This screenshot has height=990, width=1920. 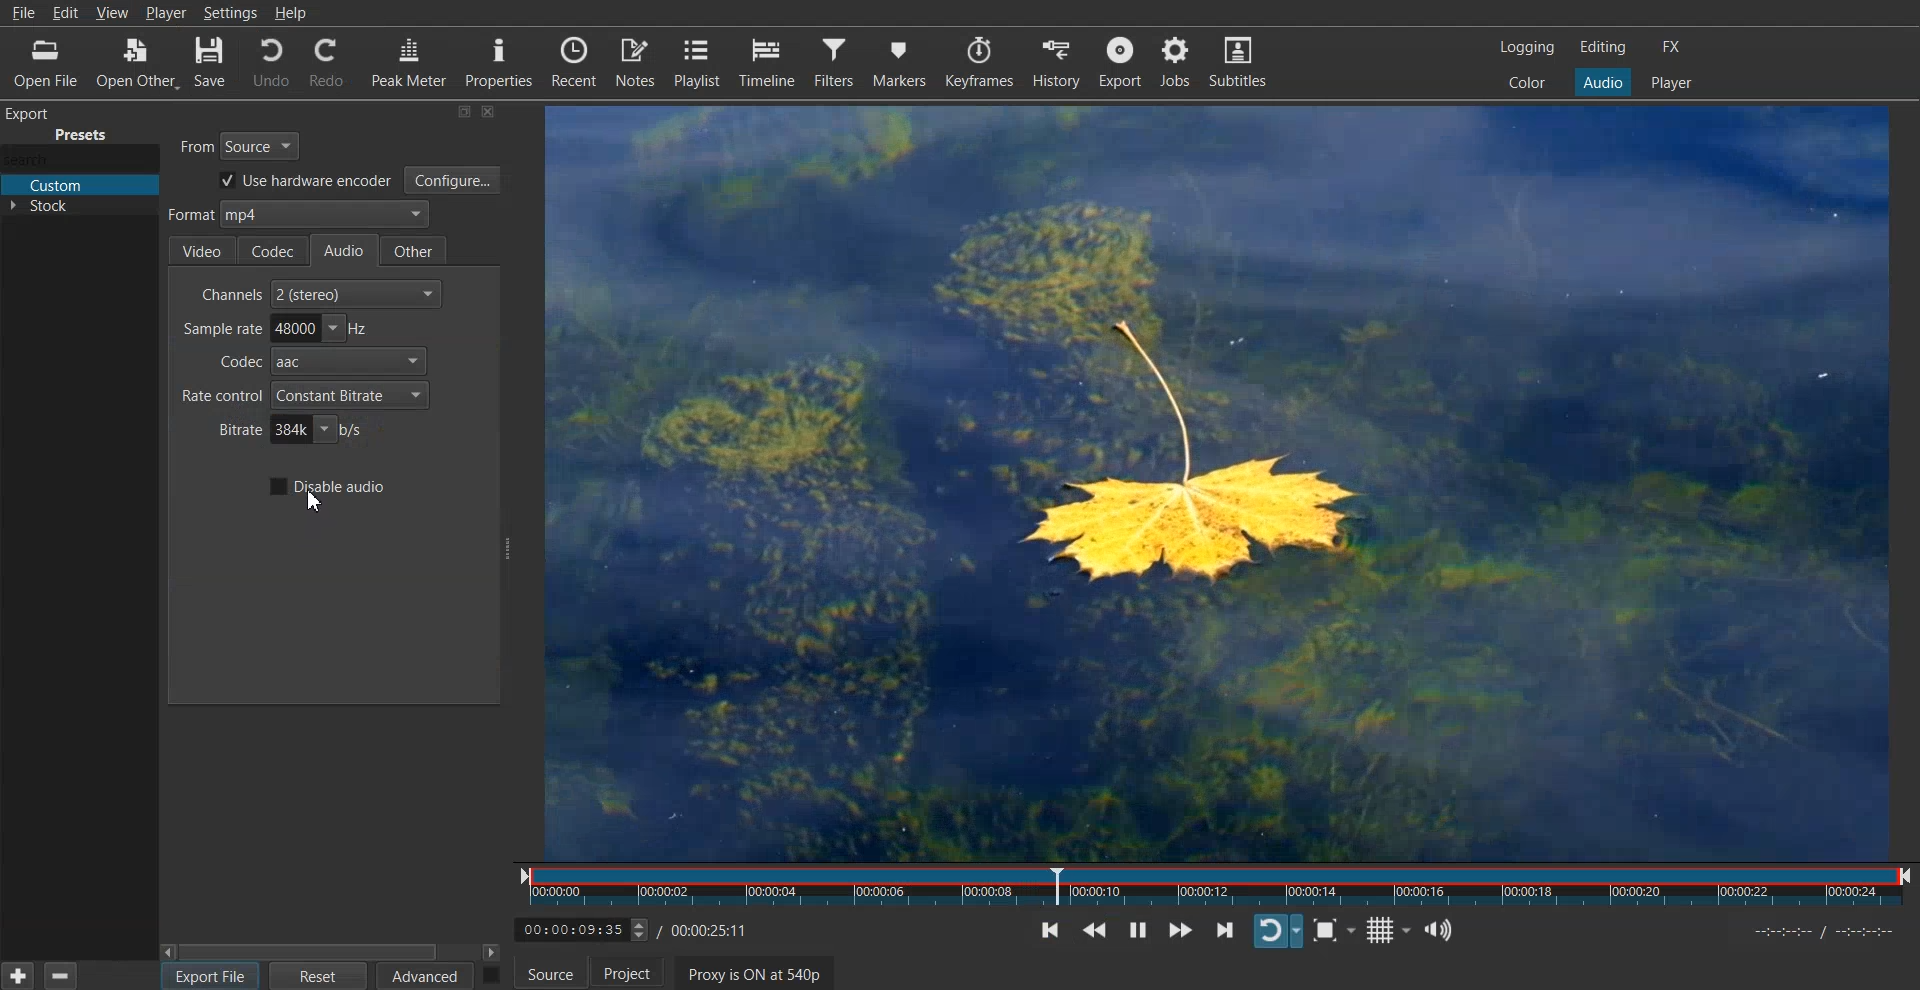 I want to click on Horizontal Scroll bar, so click(x=332, y=951).